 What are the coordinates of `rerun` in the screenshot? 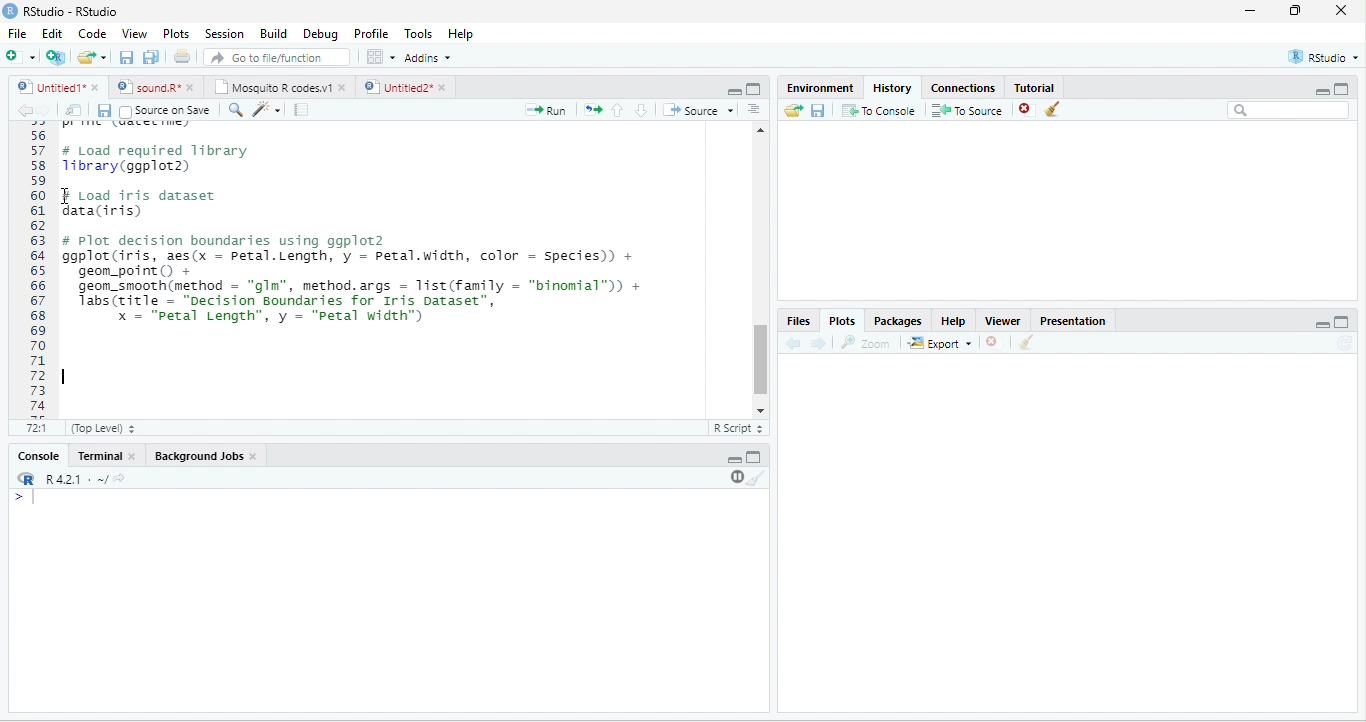 It's located at (592, 110).